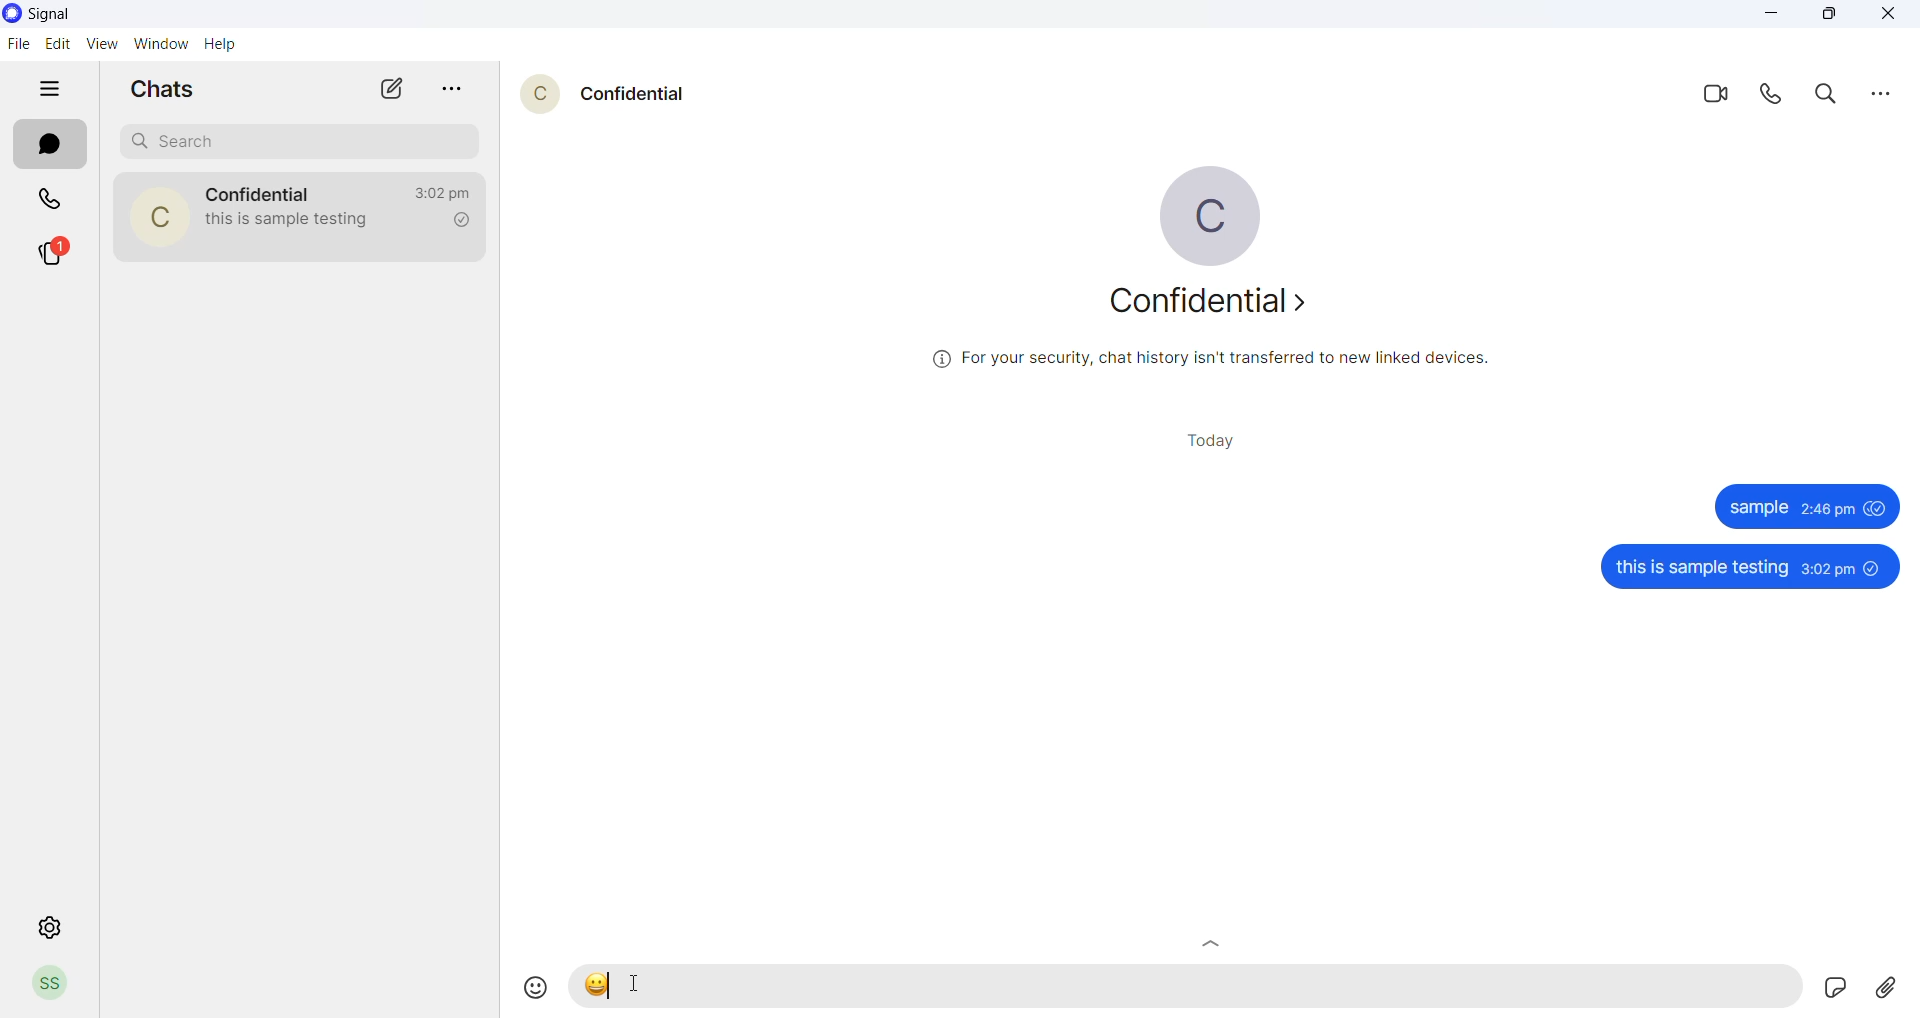  I want to click on hide, so click(47, 90).